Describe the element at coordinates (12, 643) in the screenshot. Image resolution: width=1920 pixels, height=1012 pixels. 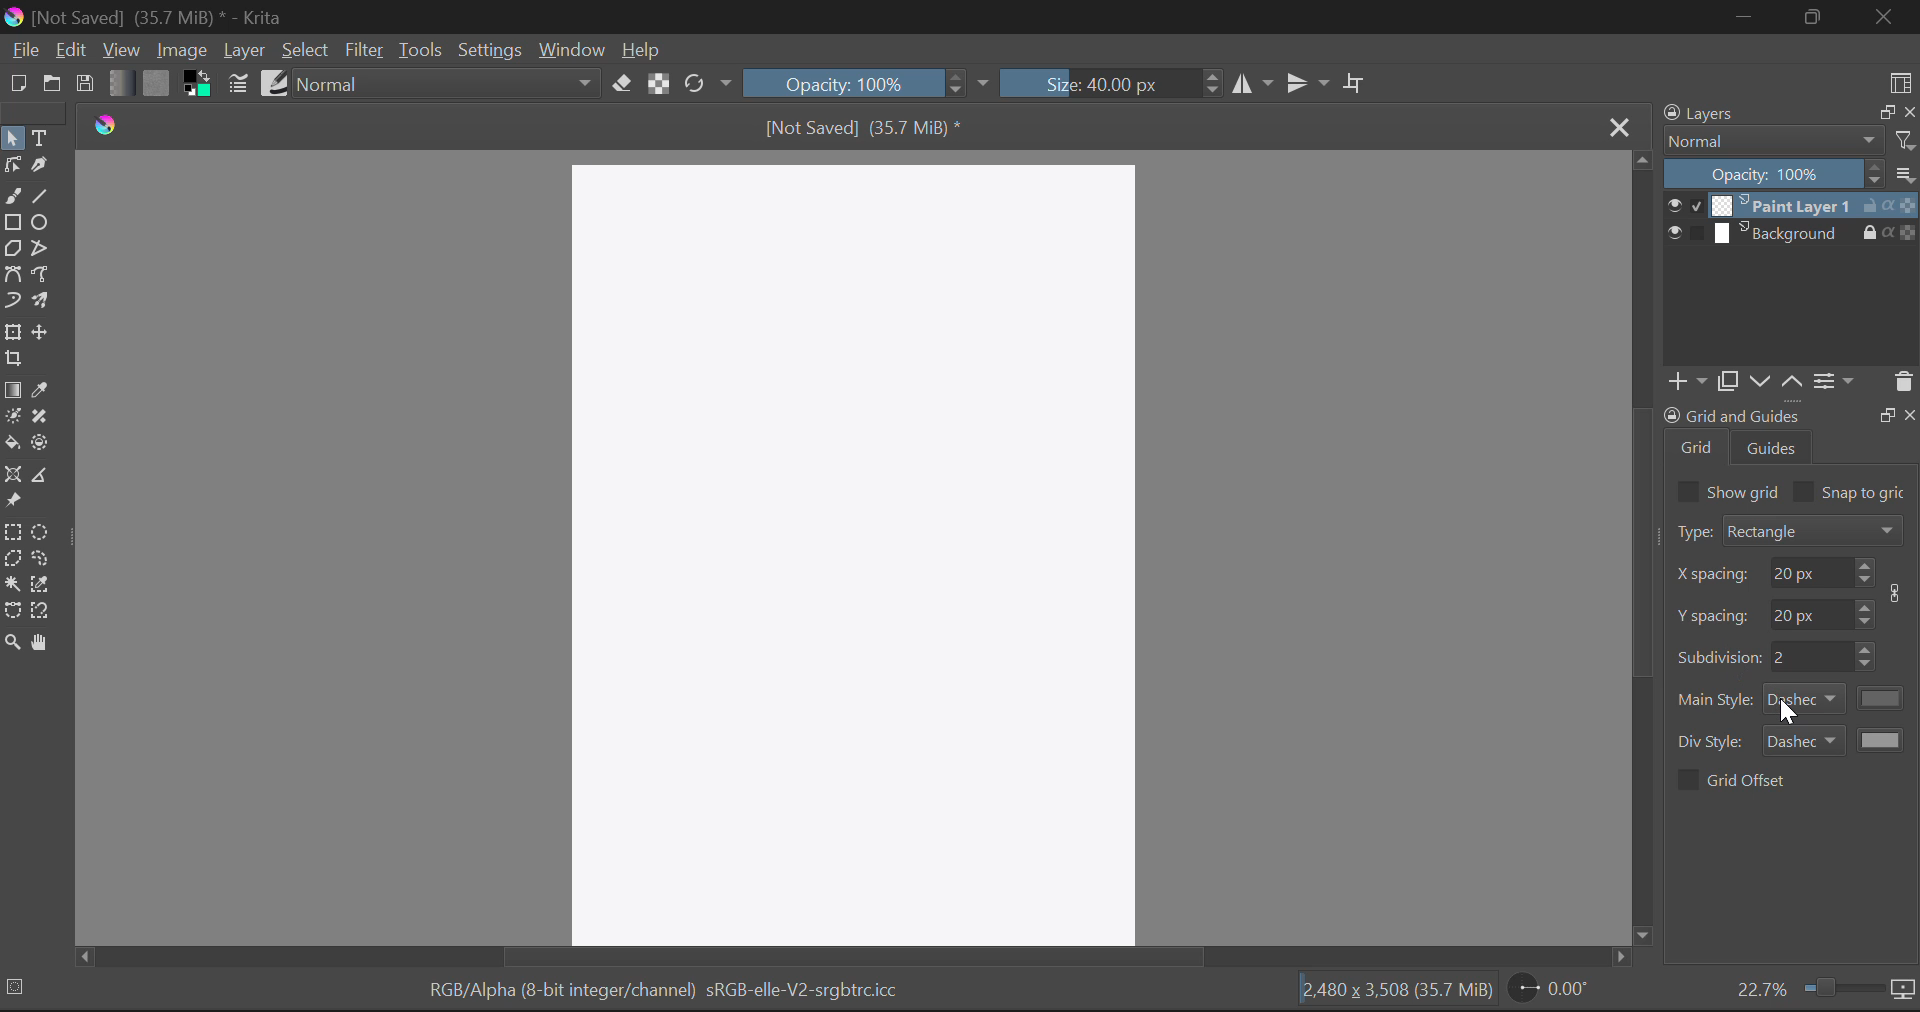
I see `Zoom` at that location.